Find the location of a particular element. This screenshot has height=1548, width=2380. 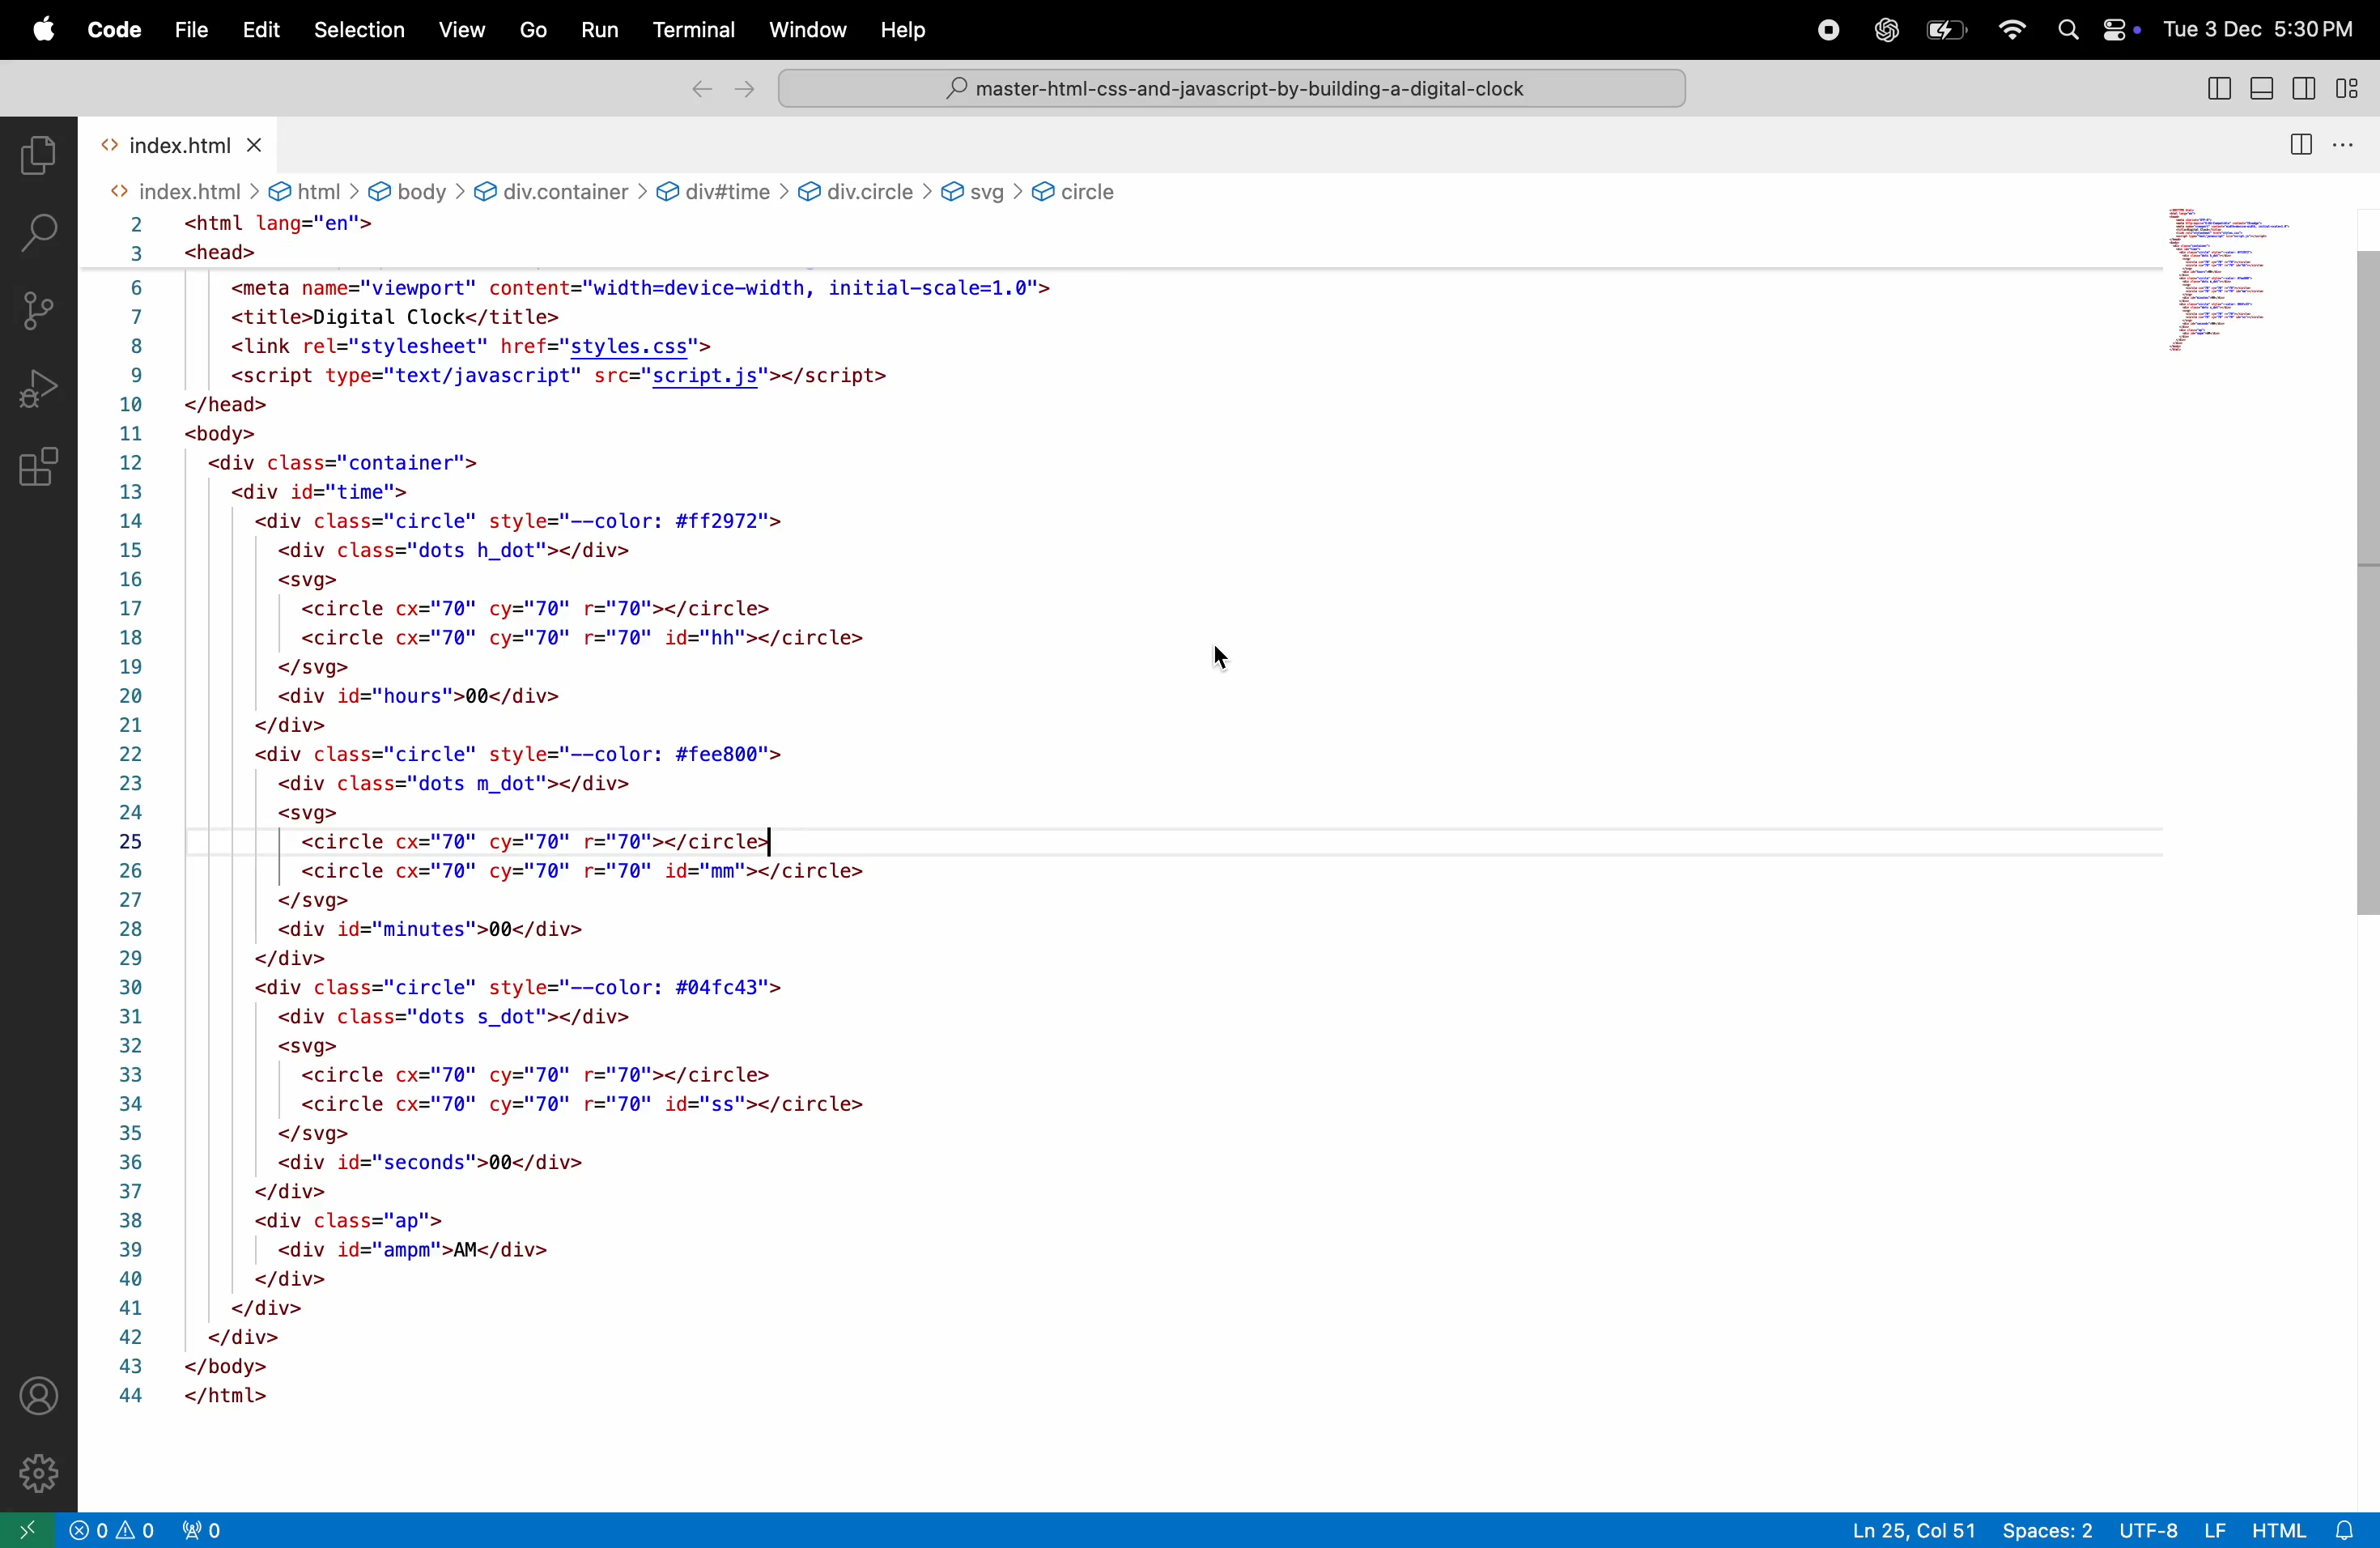

forward is located at coordinates (743, 88).